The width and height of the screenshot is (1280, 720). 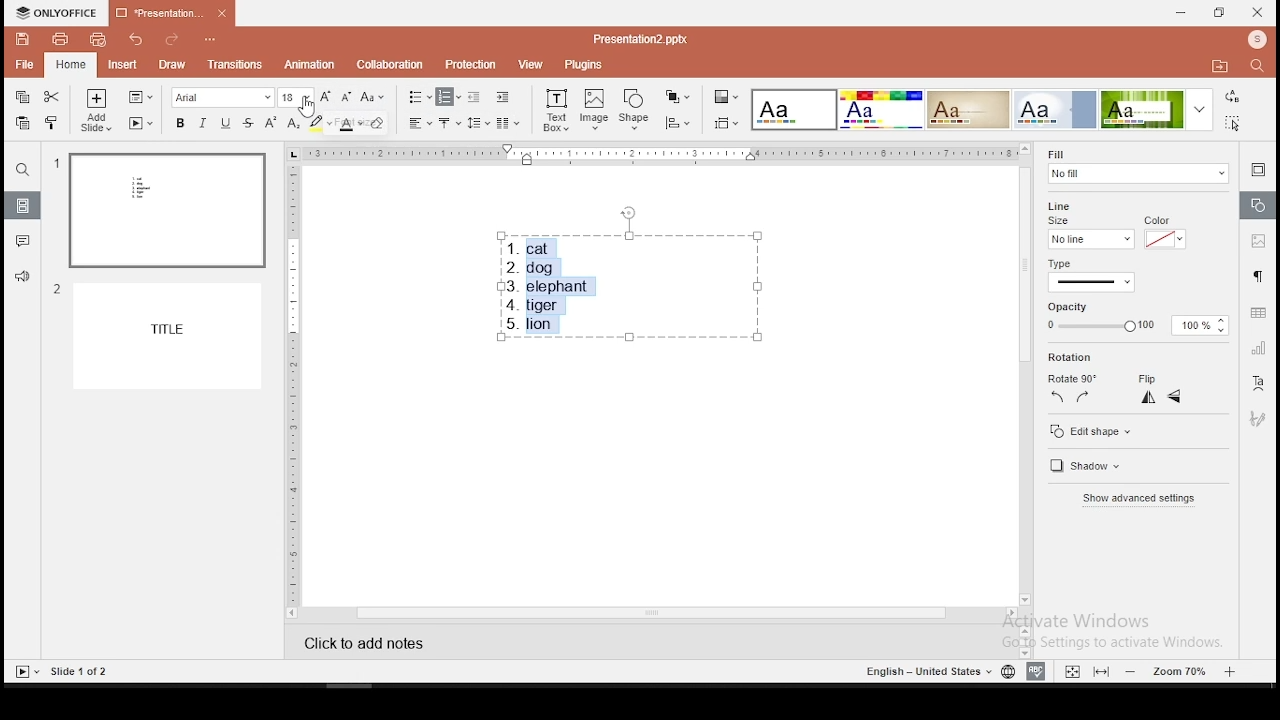 I want to click on file, so click(x=24, y=63).